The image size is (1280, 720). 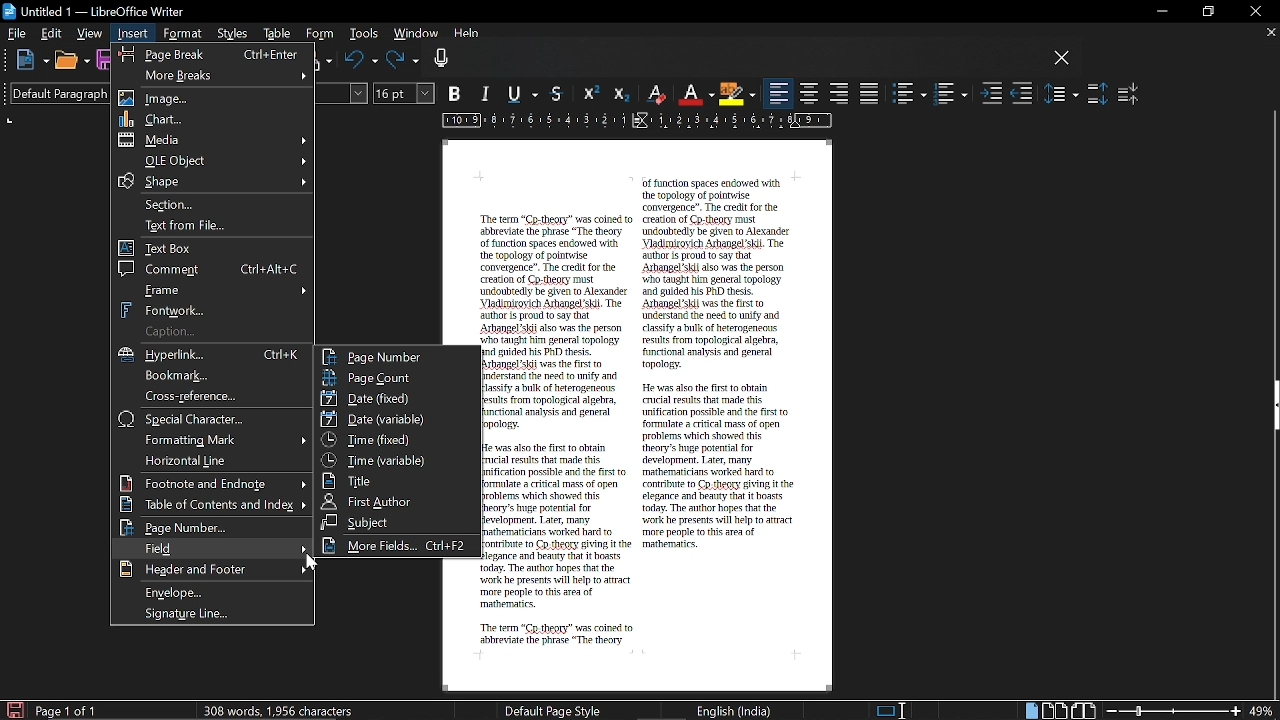 What do you see at coordinates (211, 570) in the screenshot?
I see `Header and footer` at bounding box center [211, 570].